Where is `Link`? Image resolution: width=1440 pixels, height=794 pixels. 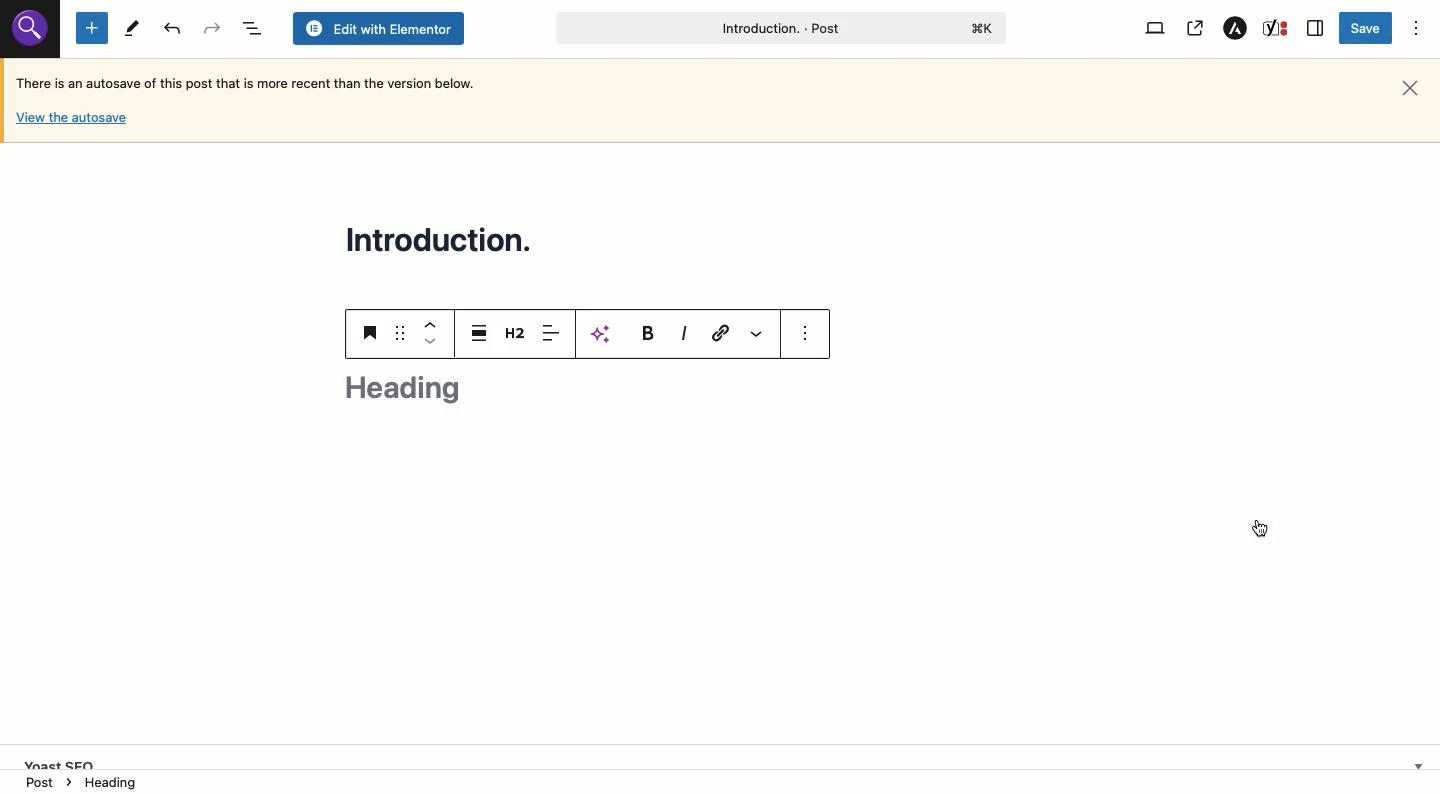 Link is located at coordinates (721, 333).